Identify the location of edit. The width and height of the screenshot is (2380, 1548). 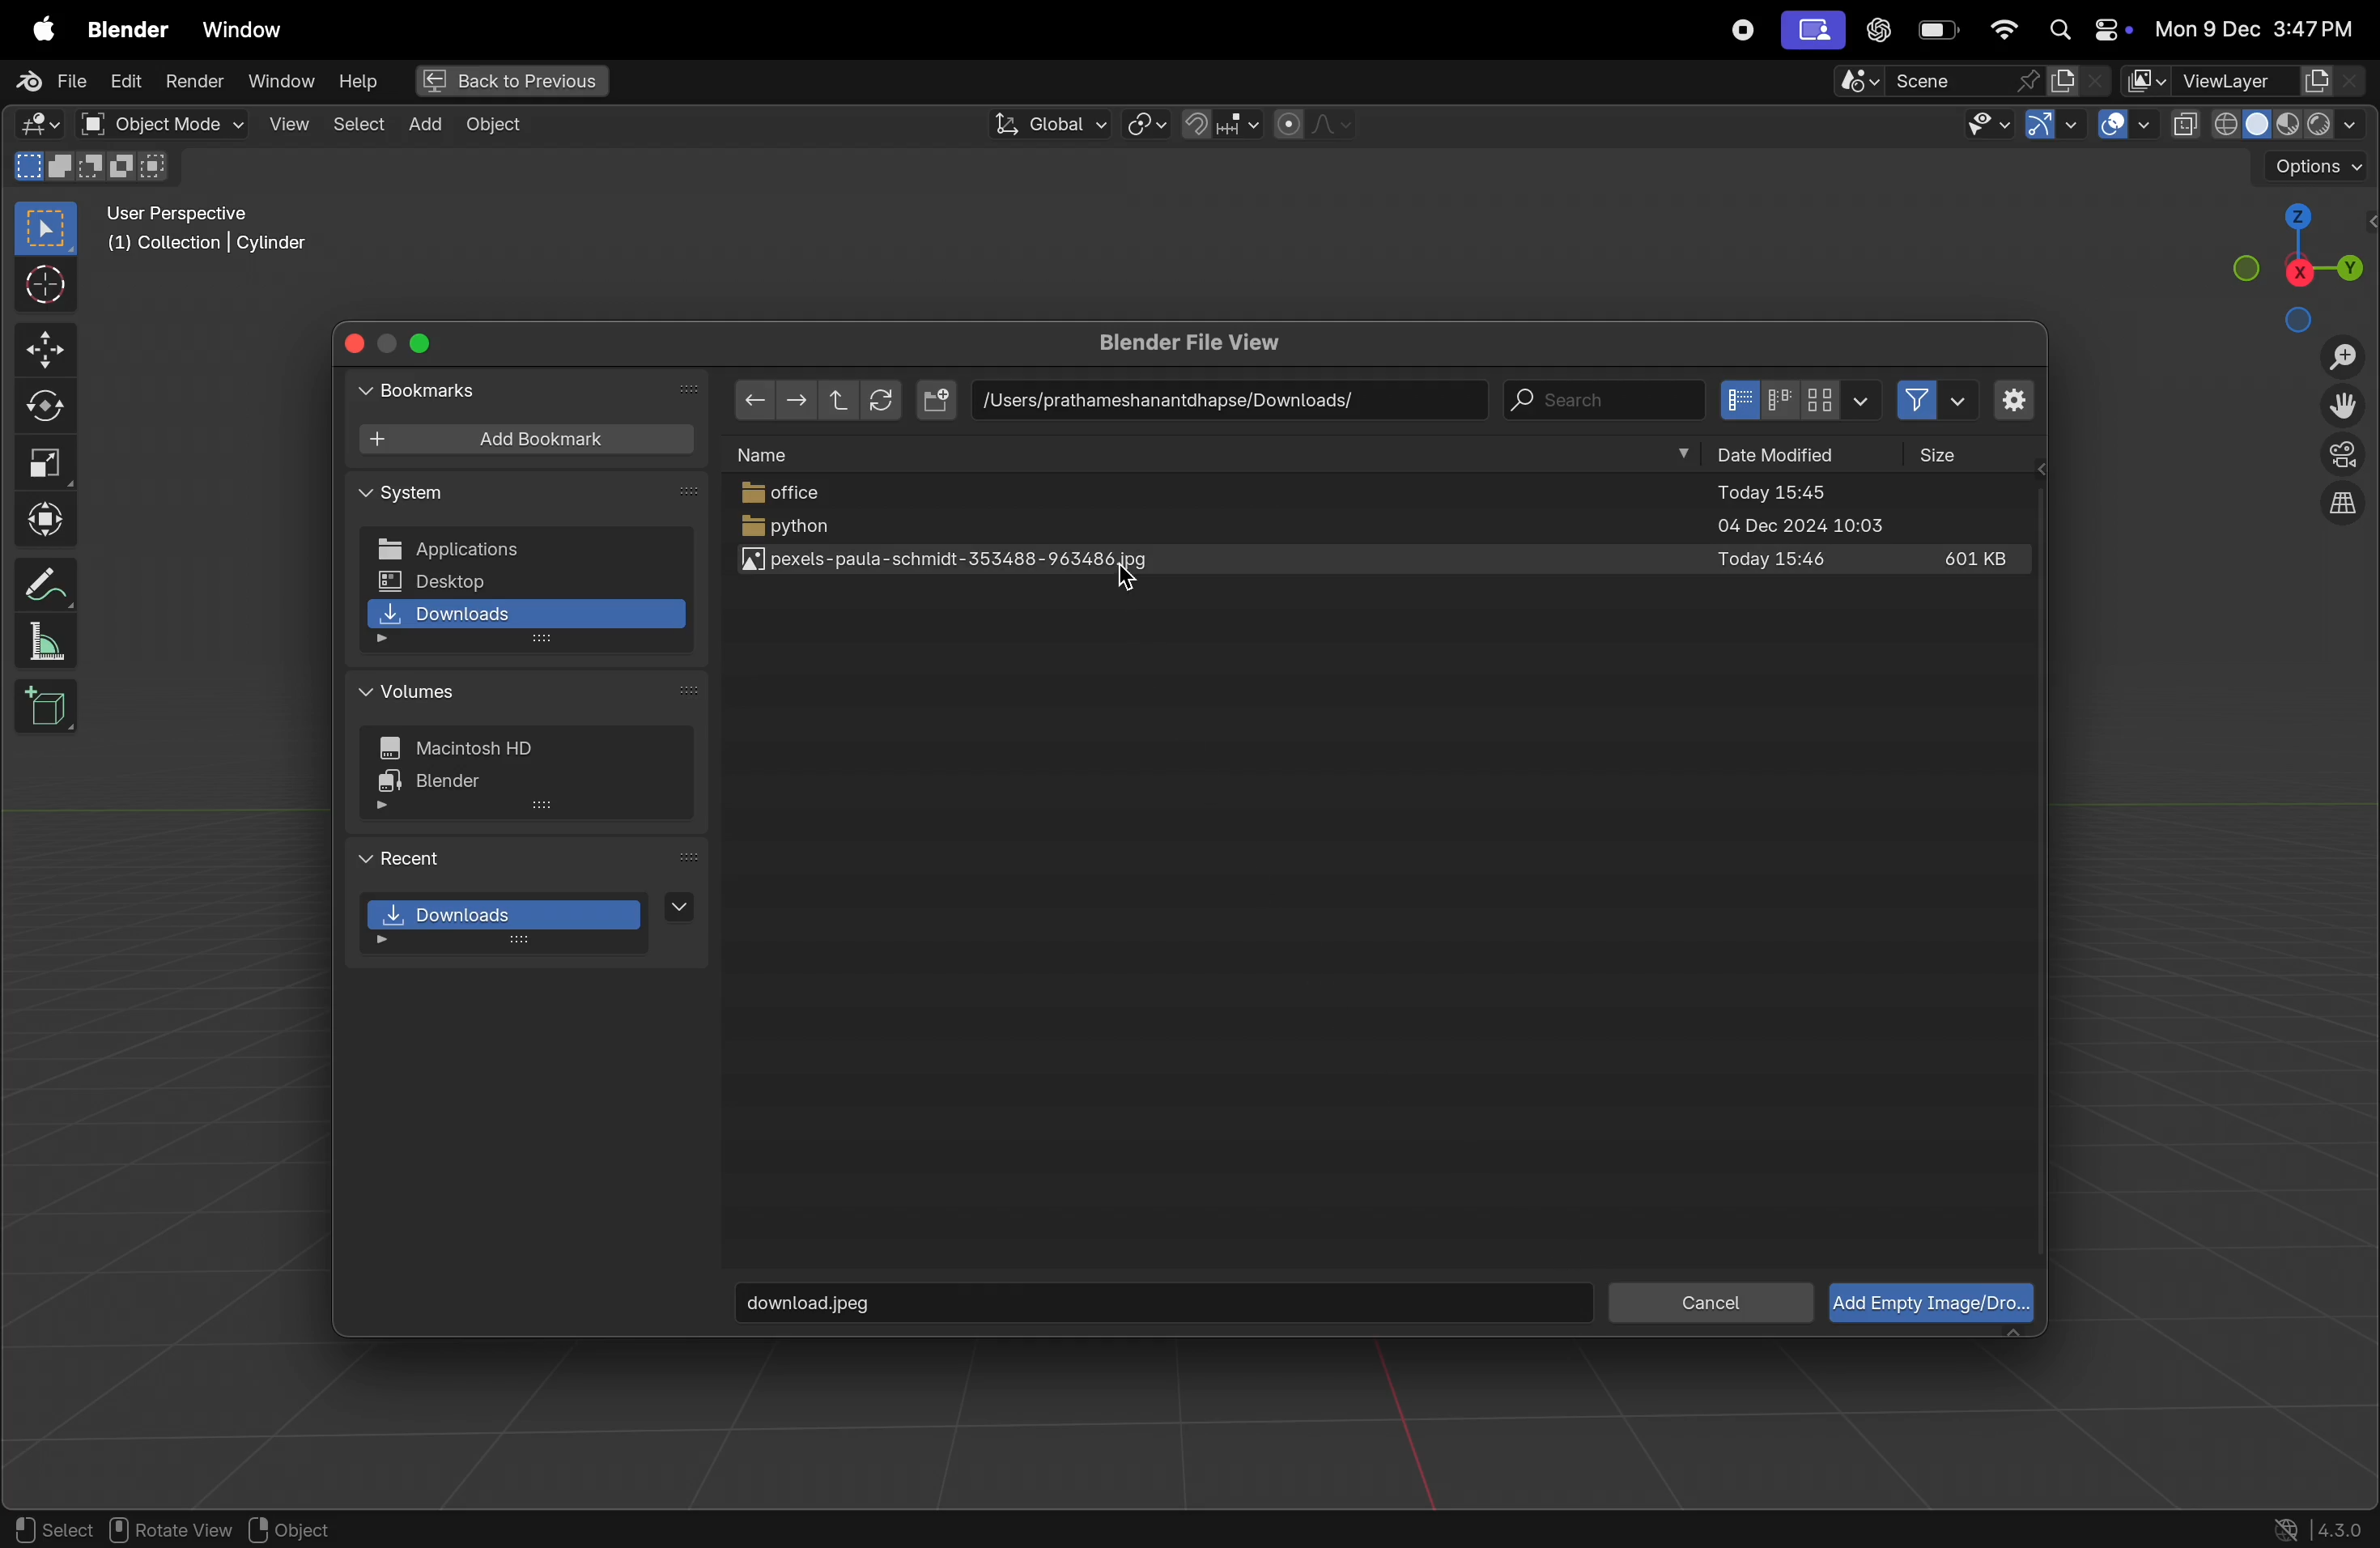
(127, 83).